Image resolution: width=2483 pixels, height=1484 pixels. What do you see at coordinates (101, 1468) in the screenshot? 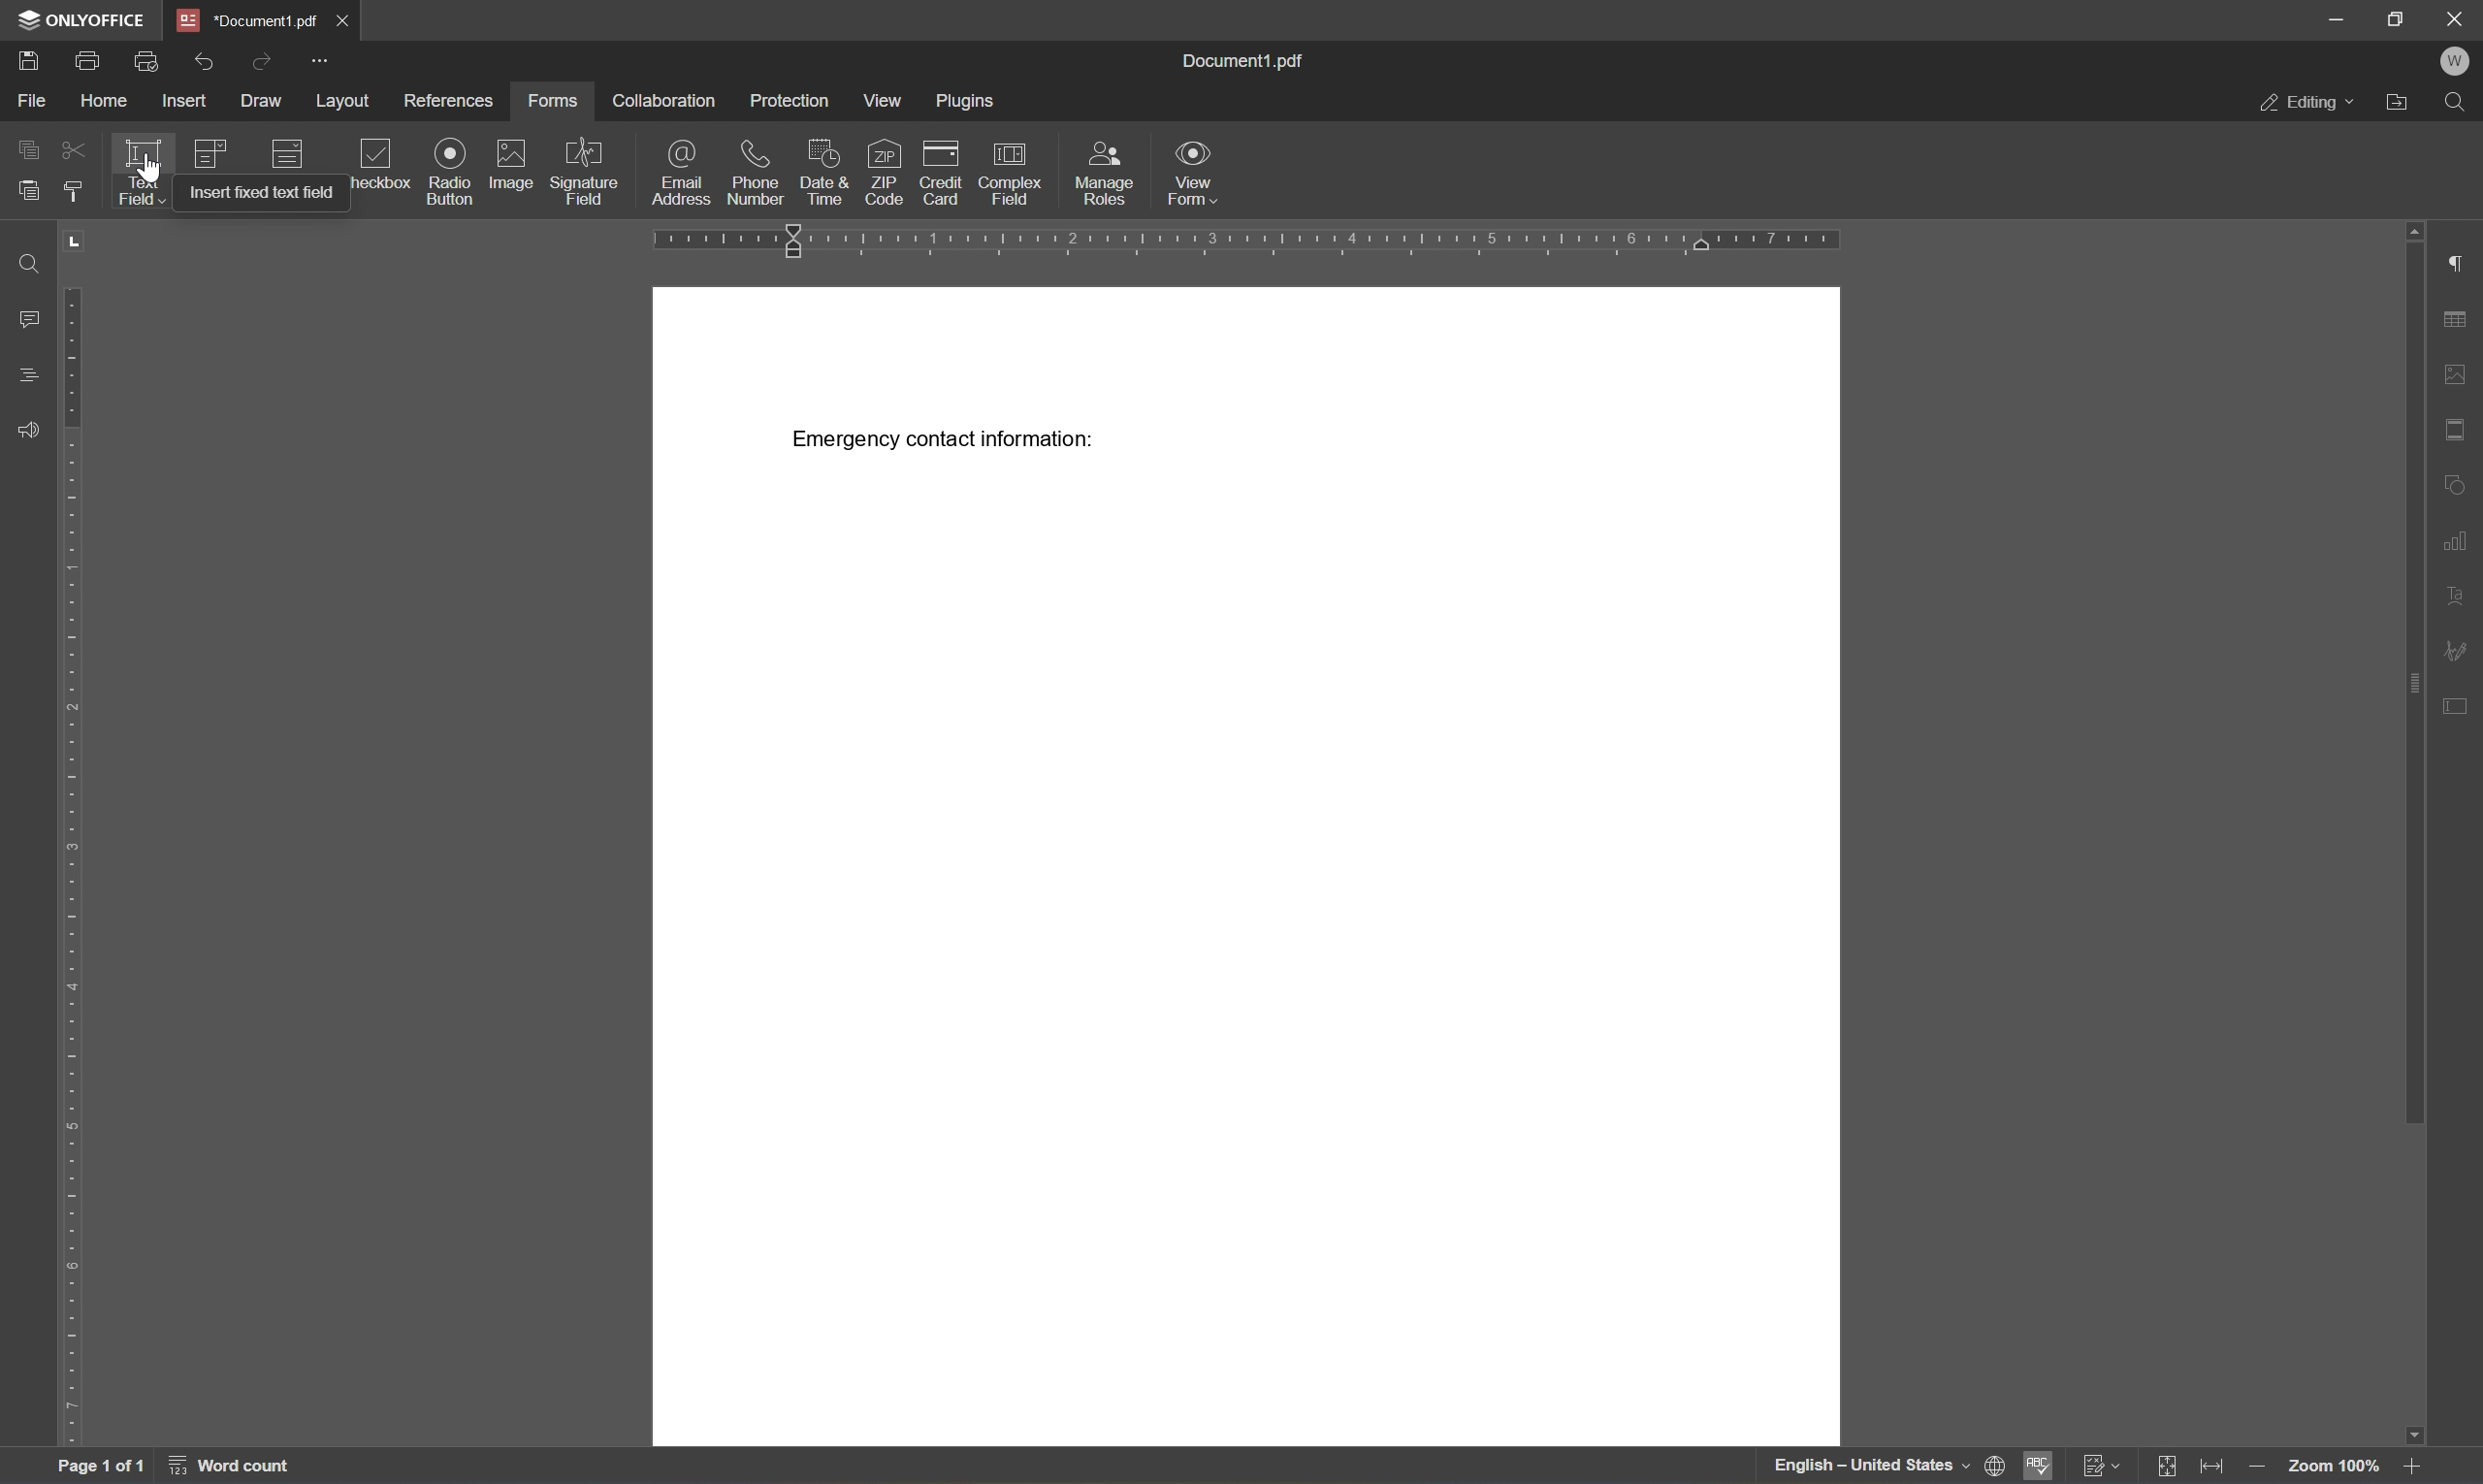
I see `page 1 of 1` at bounding box center [101, 1468].